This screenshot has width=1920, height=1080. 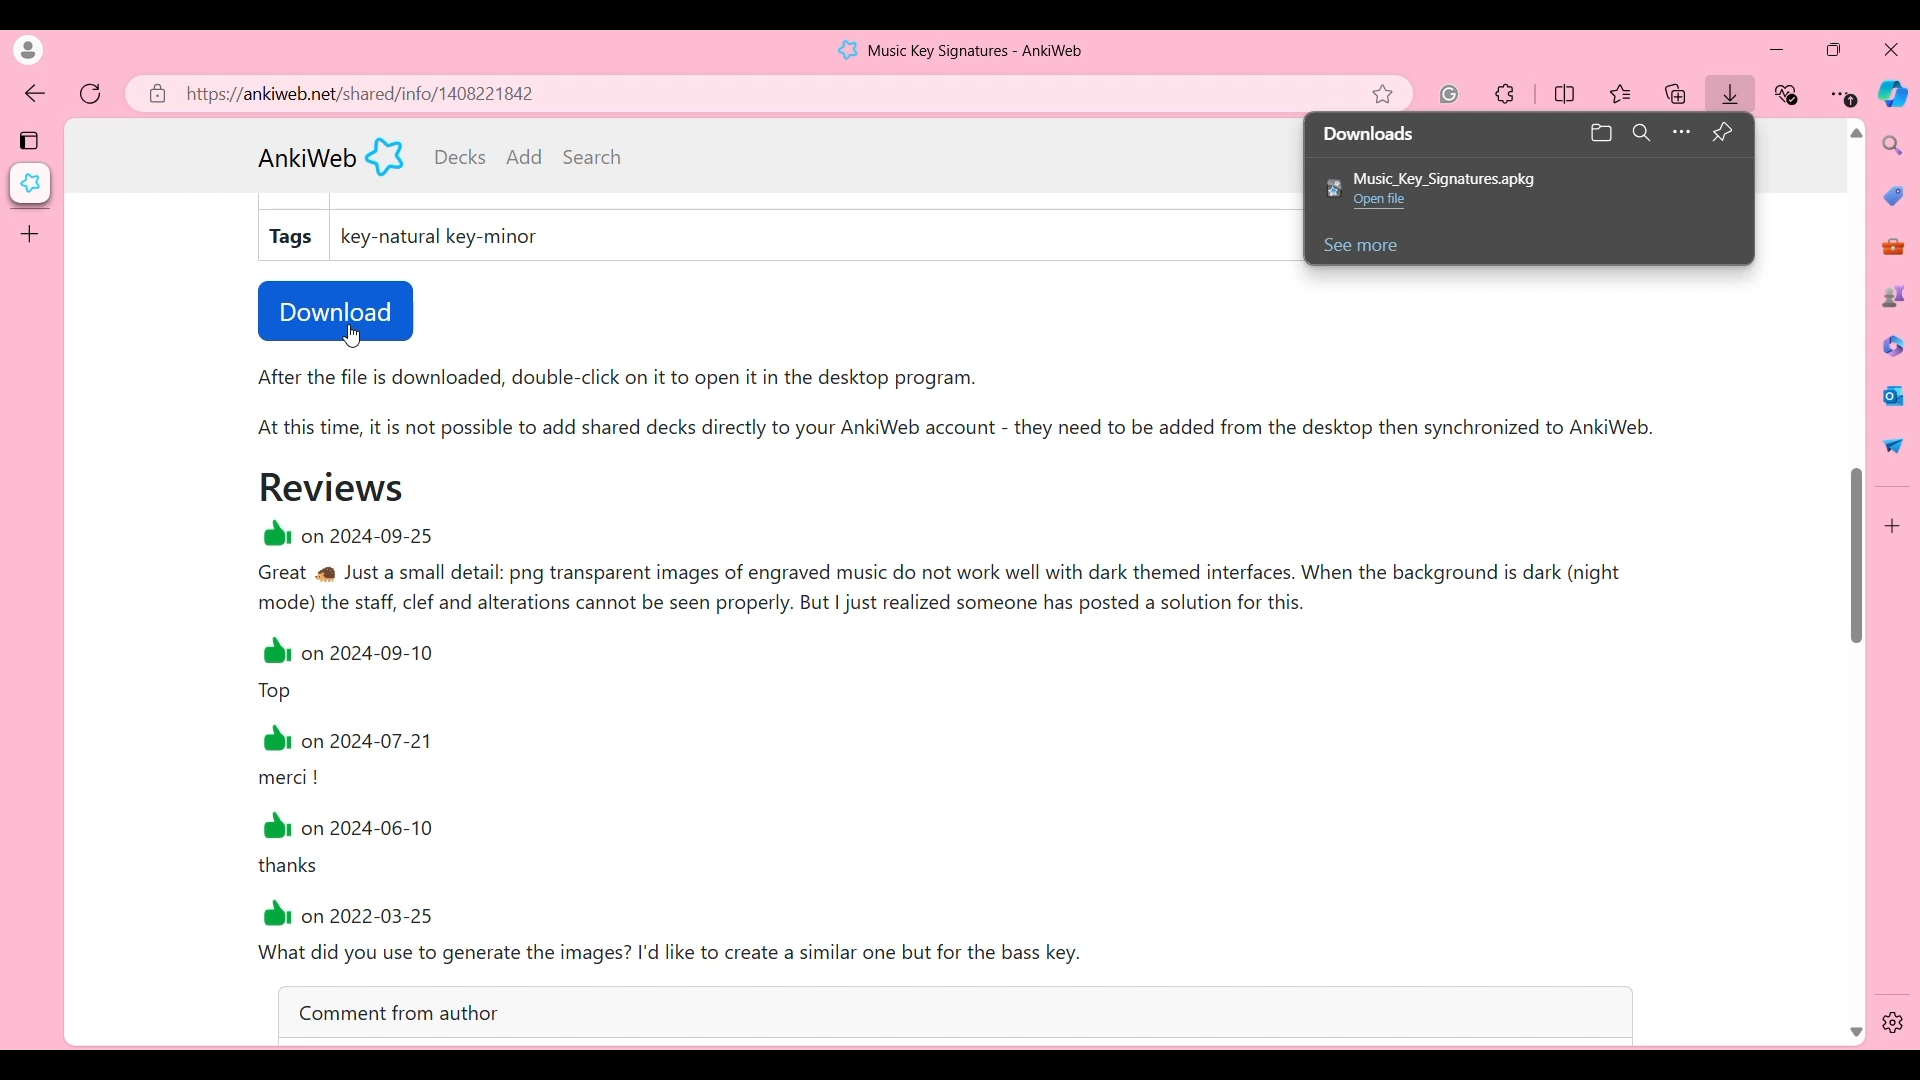 What do you see at coordinates (1379, 93) in the screenshot?
I see `Add current page to favorites` at bounding box center [1379, 93].